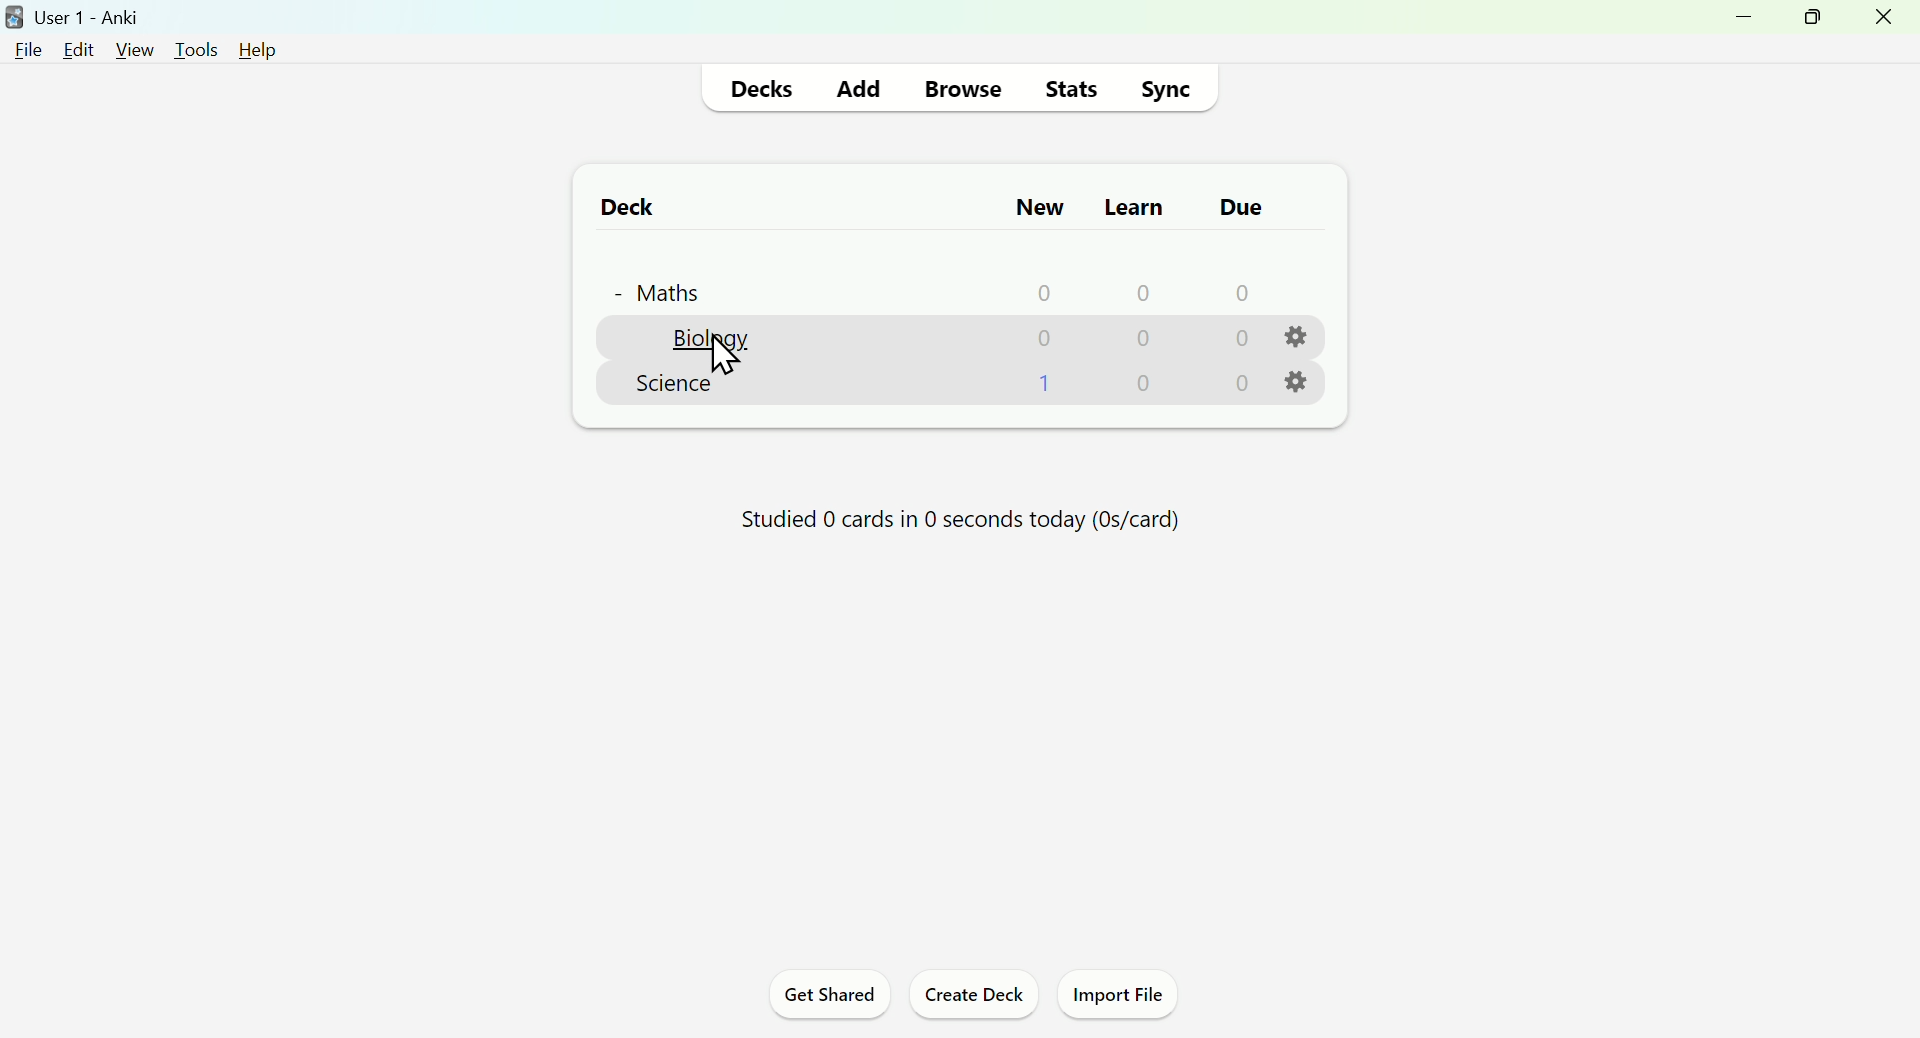 Image resolution: width=1920 pixels, height=1038 pixels. I want to click on 0, so click(1141, 342).